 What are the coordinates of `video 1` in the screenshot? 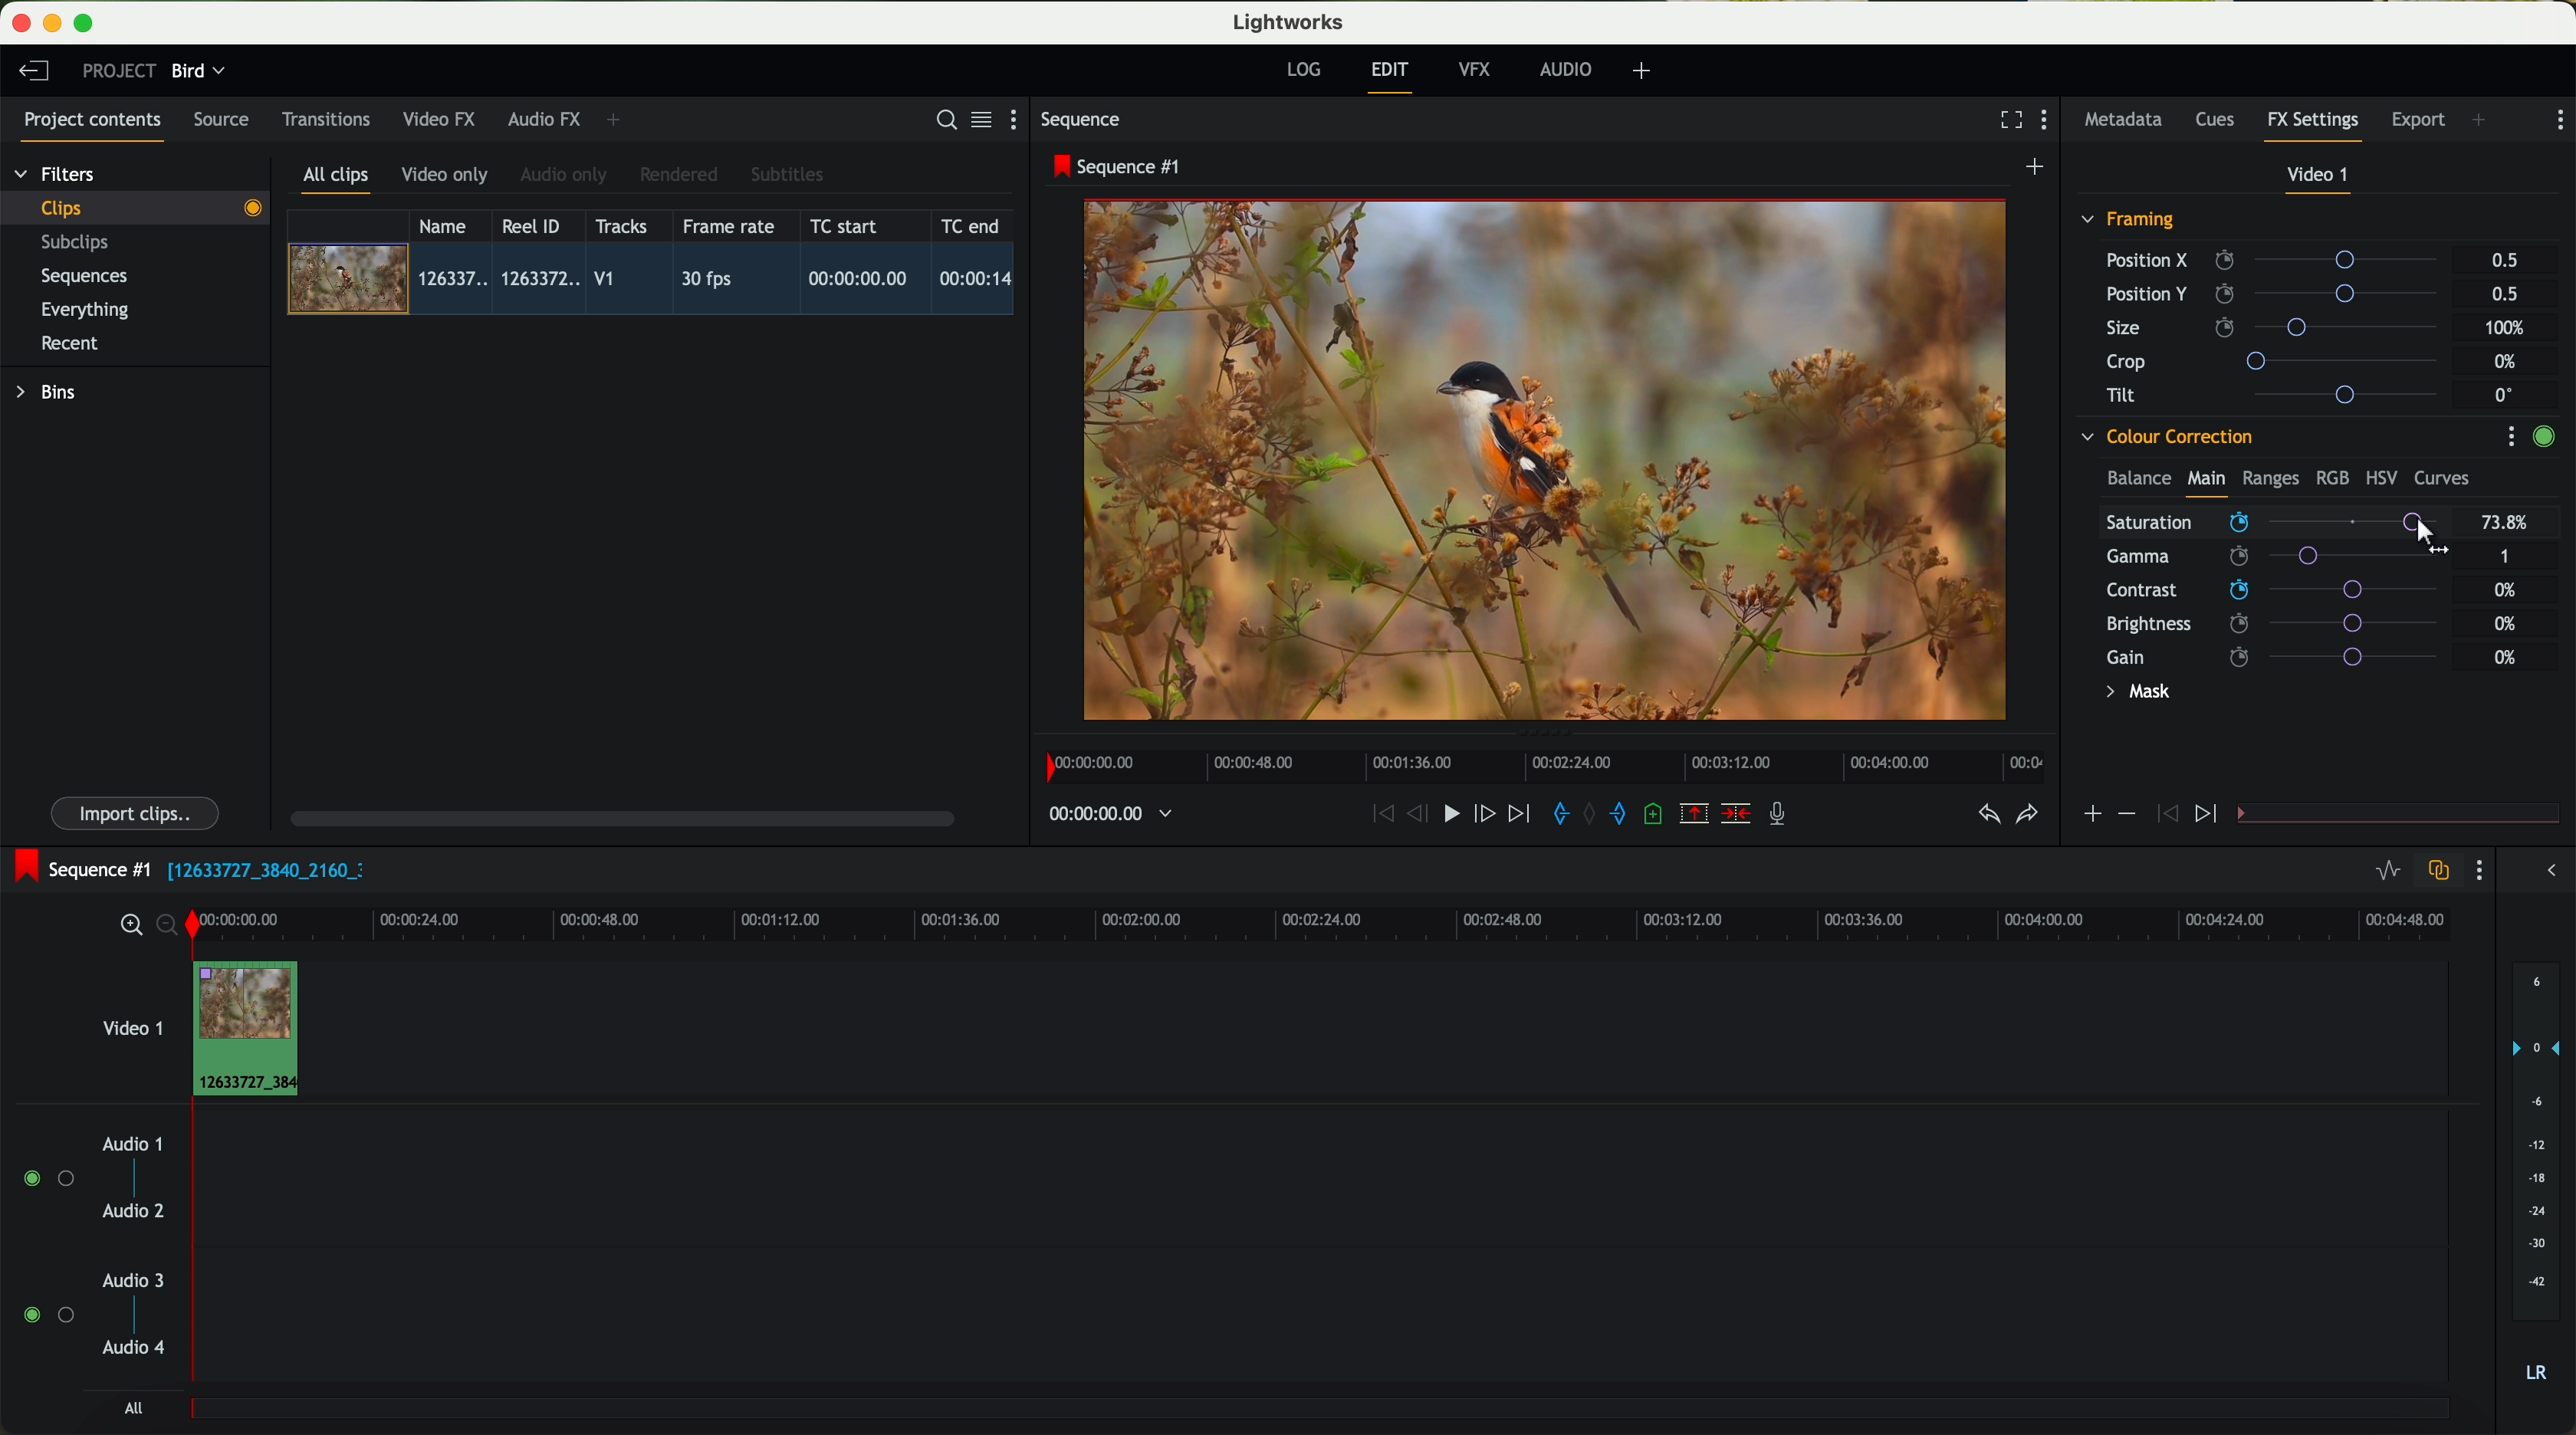 It's located at (2320, 179).